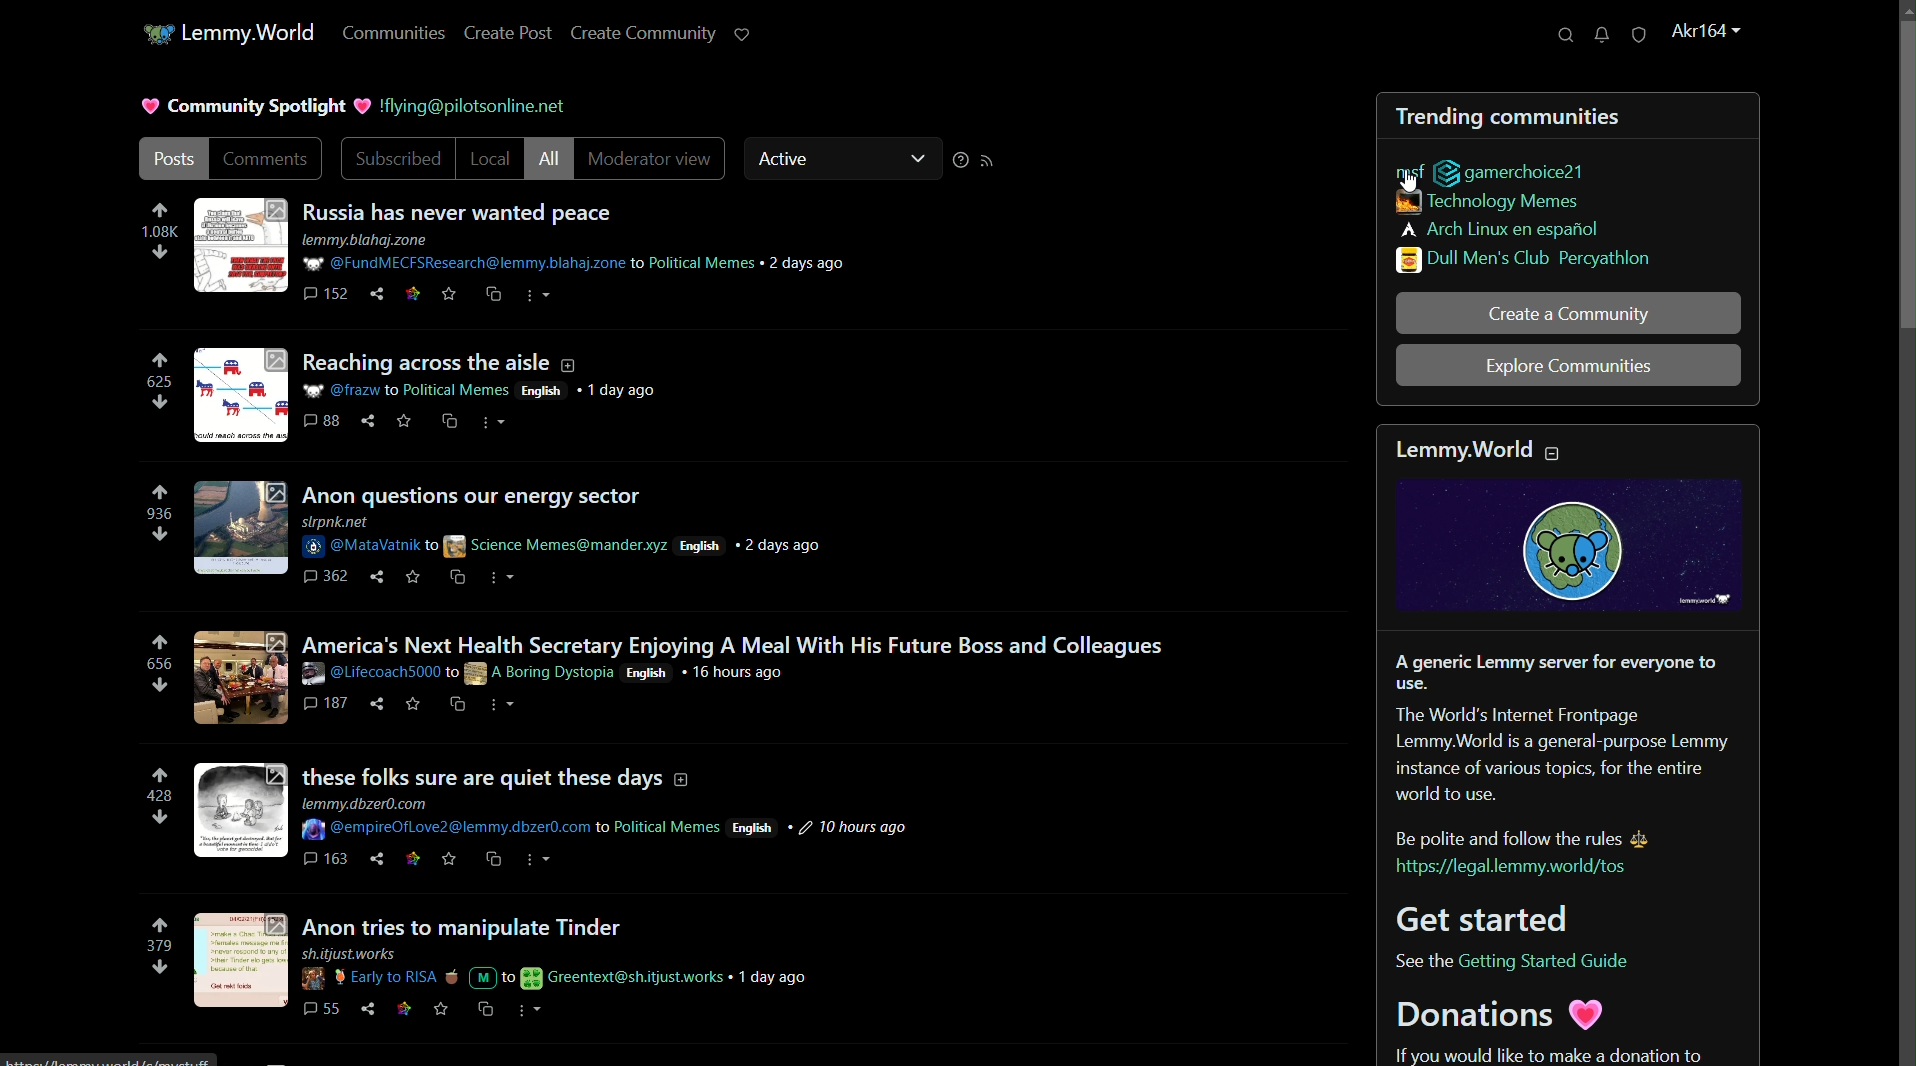  I want to click on cs, so click(484, 1007).